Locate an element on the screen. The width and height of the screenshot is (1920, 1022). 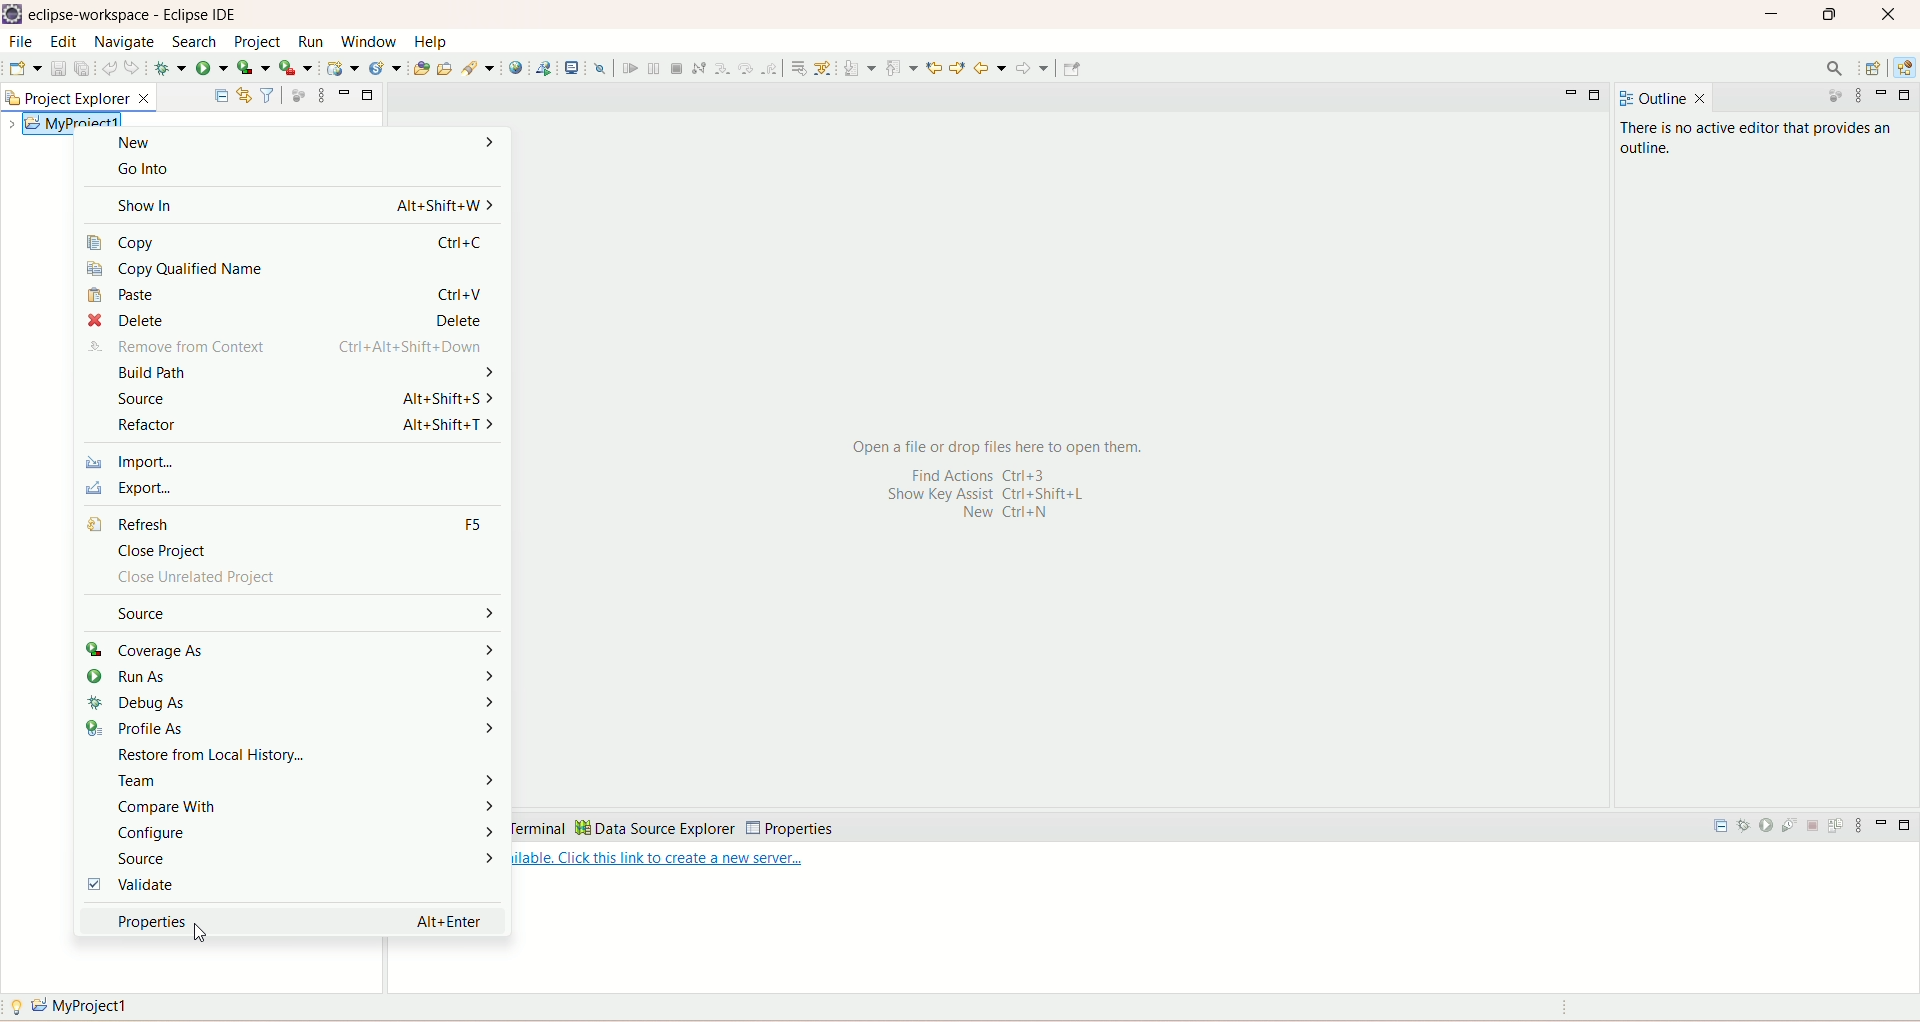
show in is located at coordinates (289, 204).